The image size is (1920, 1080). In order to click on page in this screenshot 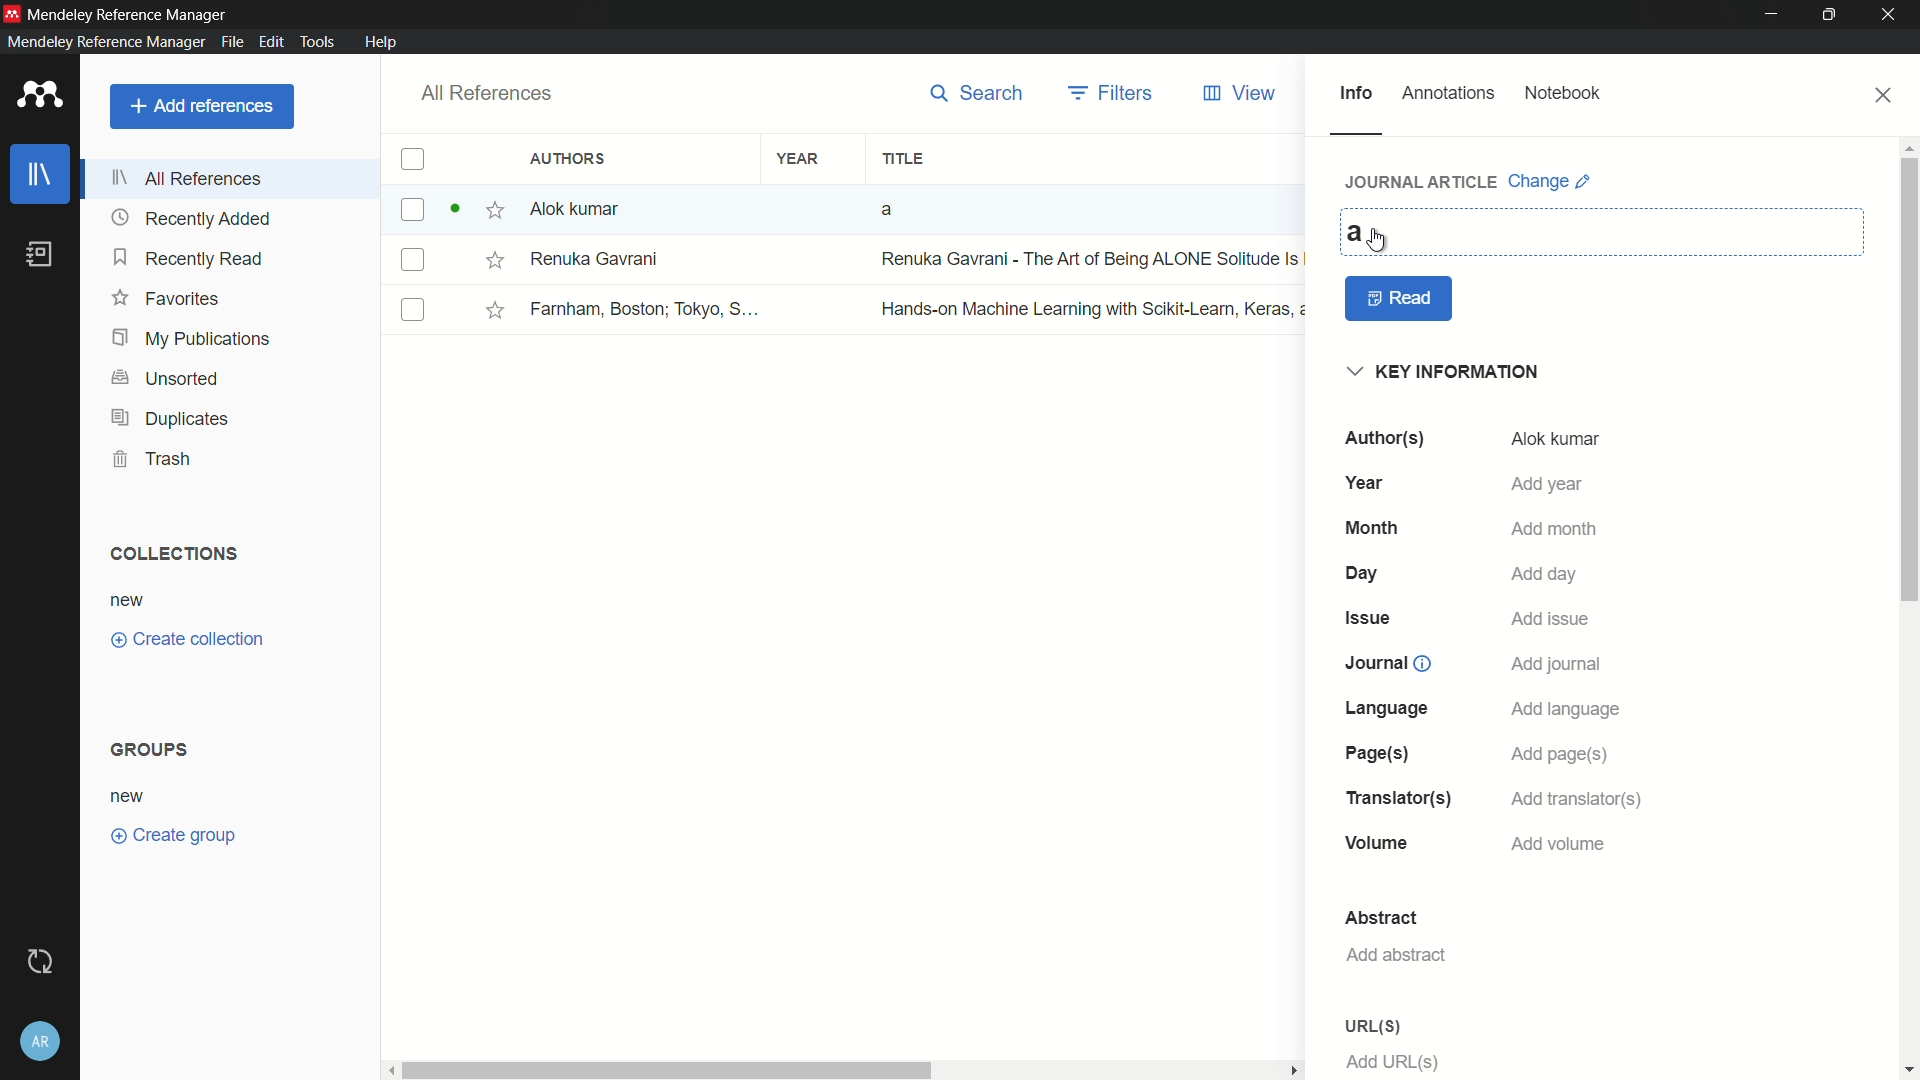, I will do `click(1373, 754)`.